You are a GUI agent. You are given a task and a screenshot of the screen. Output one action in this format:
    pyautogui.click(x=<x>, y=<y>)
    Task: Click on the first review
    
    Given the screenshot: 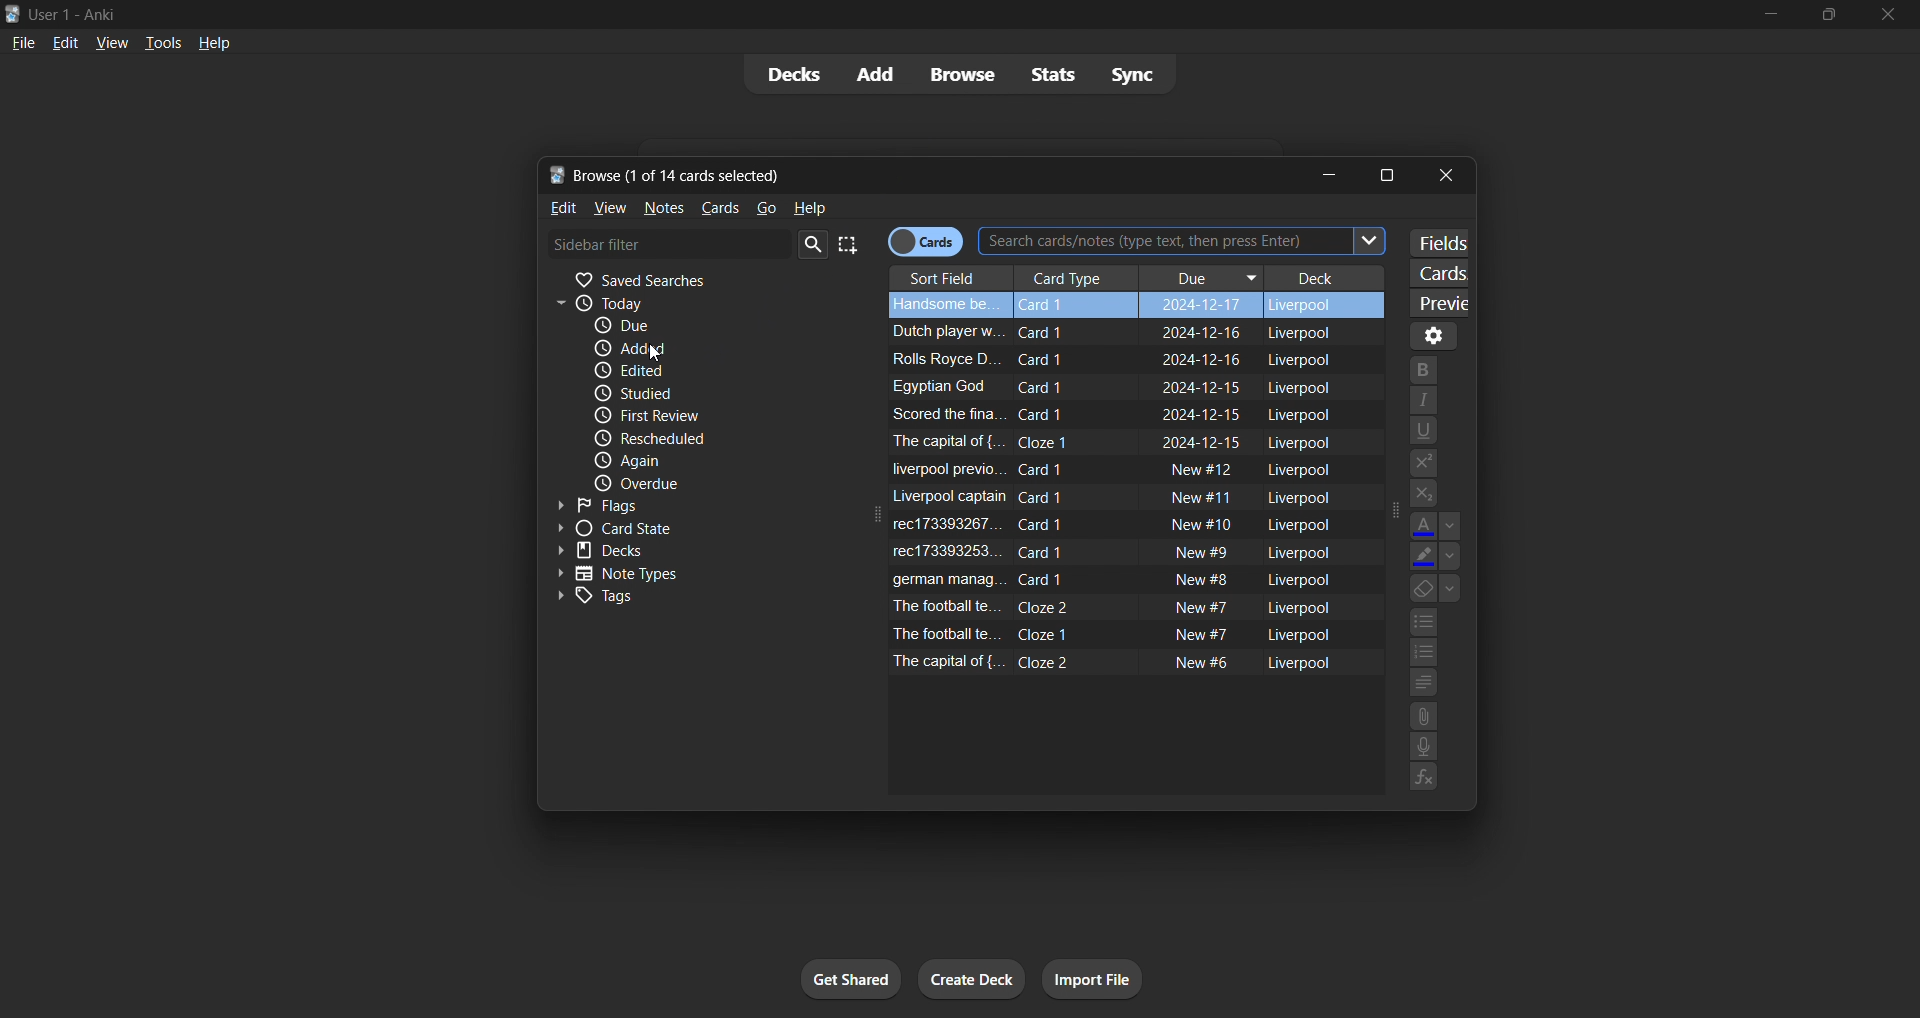 What is the action you would take?
    pyautogui.click(x=698, y=414)
    